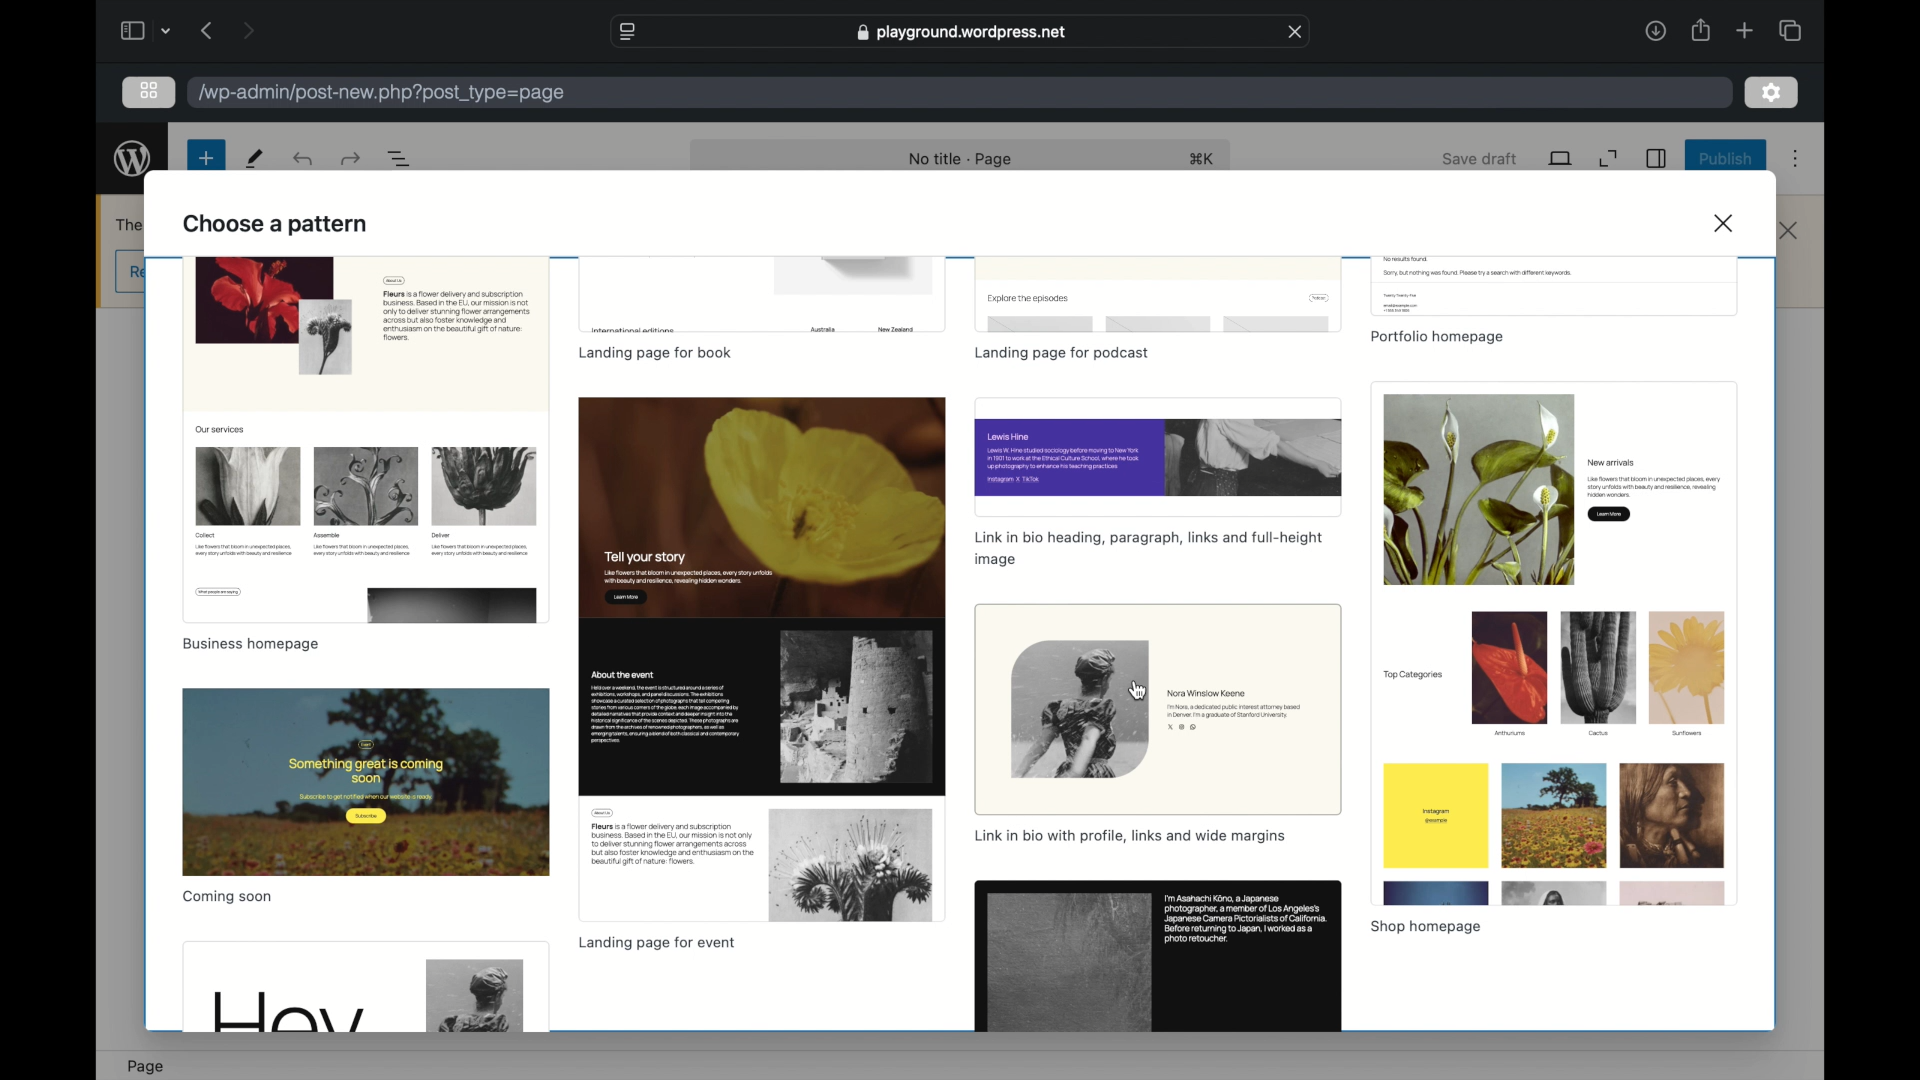  What do you see at coordinates (1562, 158) in the screenshot?
I see `view` at bounding box center [1562, 158].